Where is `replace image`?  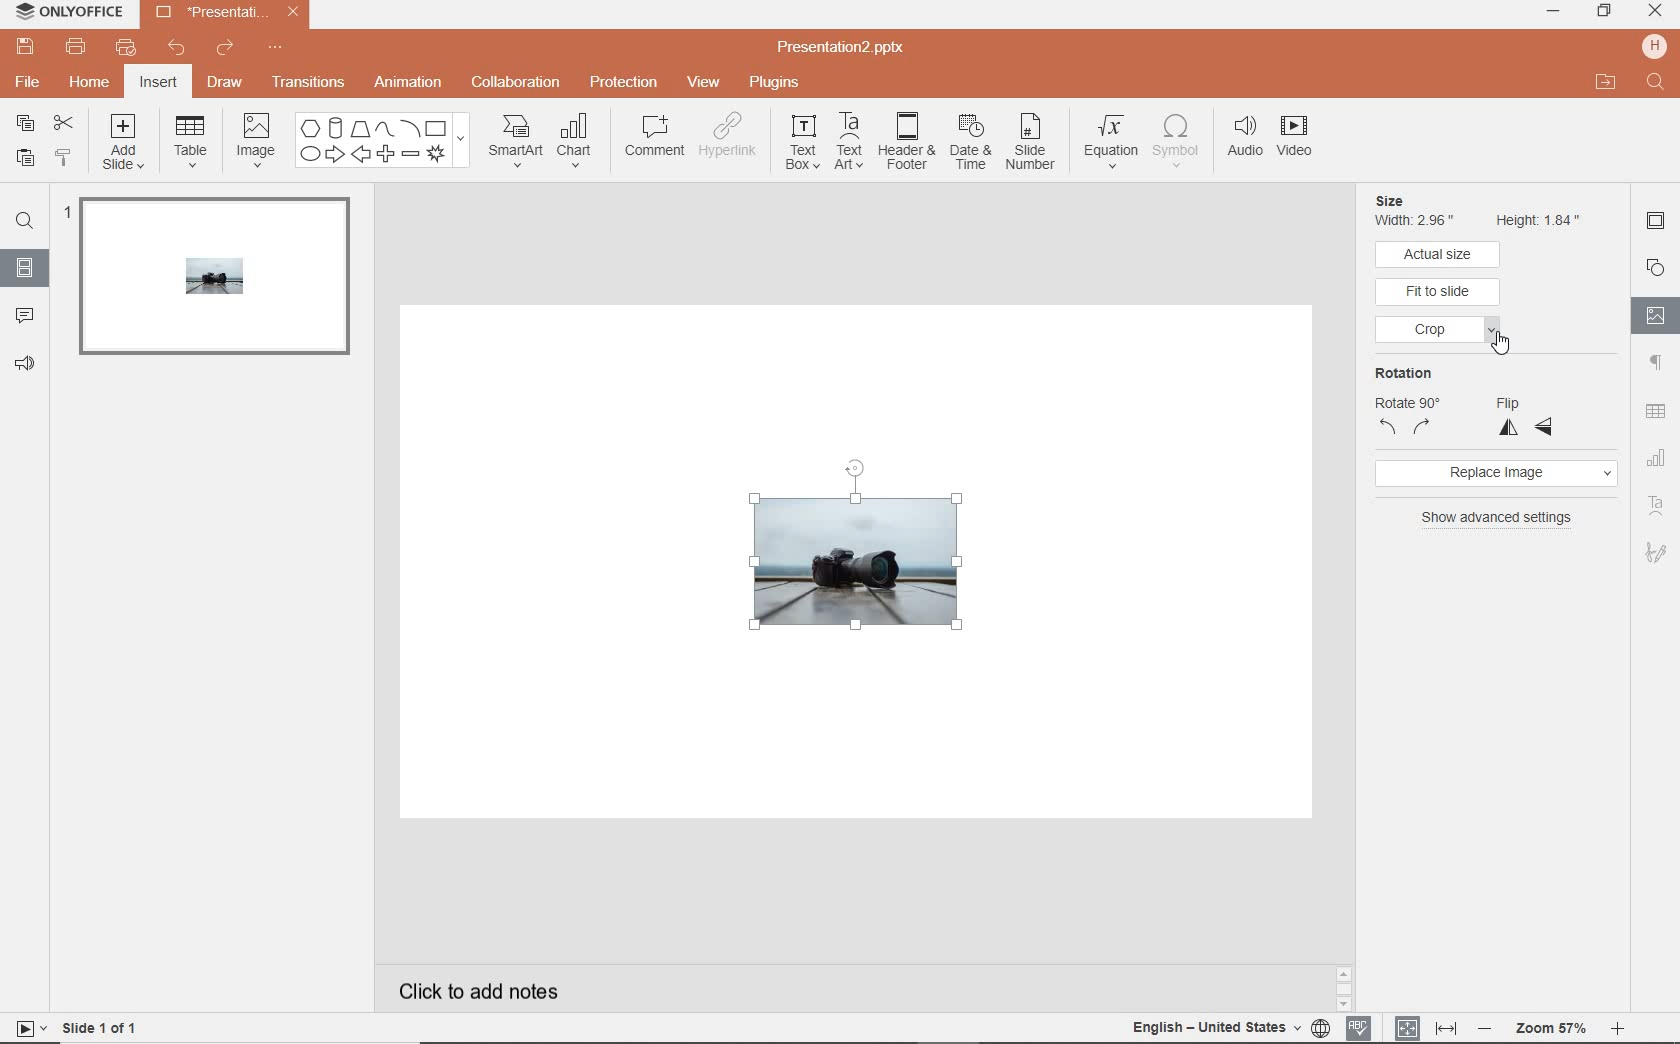 replace image is located at coordinates (1499, 473).